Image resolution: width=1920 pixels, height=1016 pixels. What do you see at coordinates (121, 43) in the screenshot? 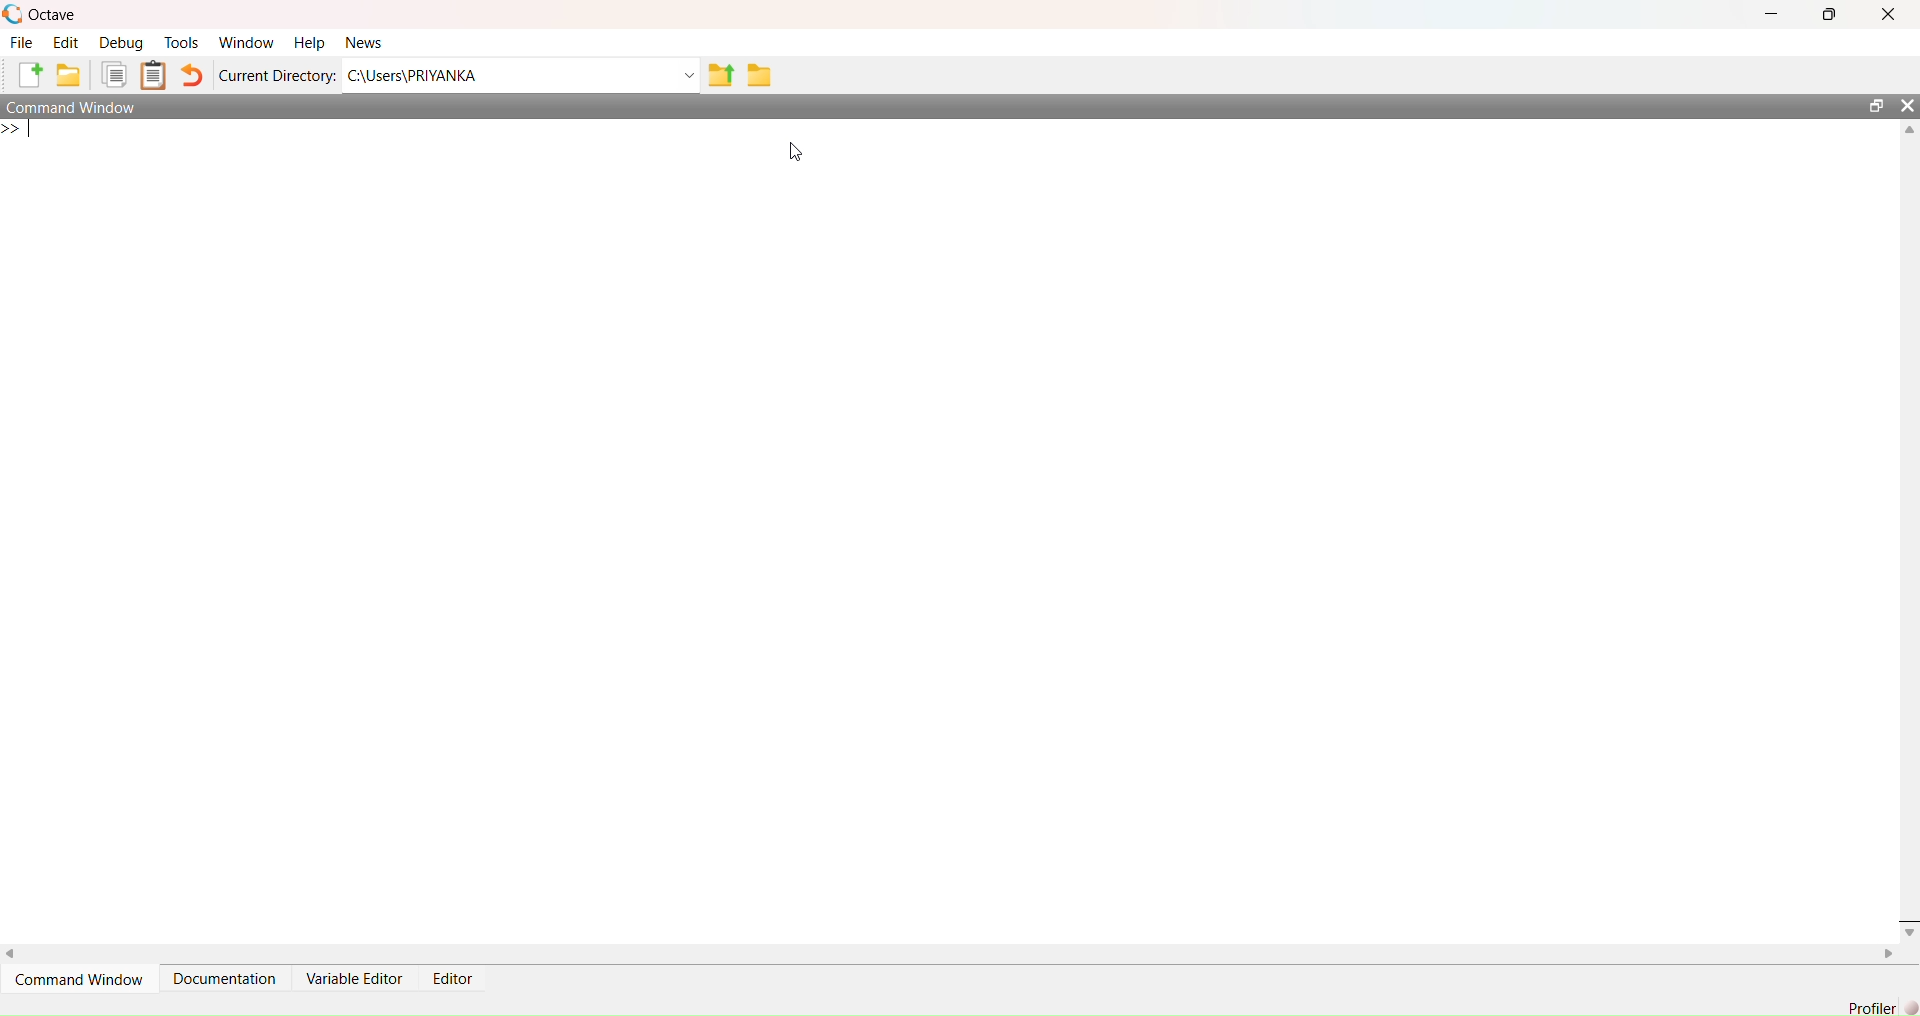
I see `Debug` at bounding box center [121, 43].